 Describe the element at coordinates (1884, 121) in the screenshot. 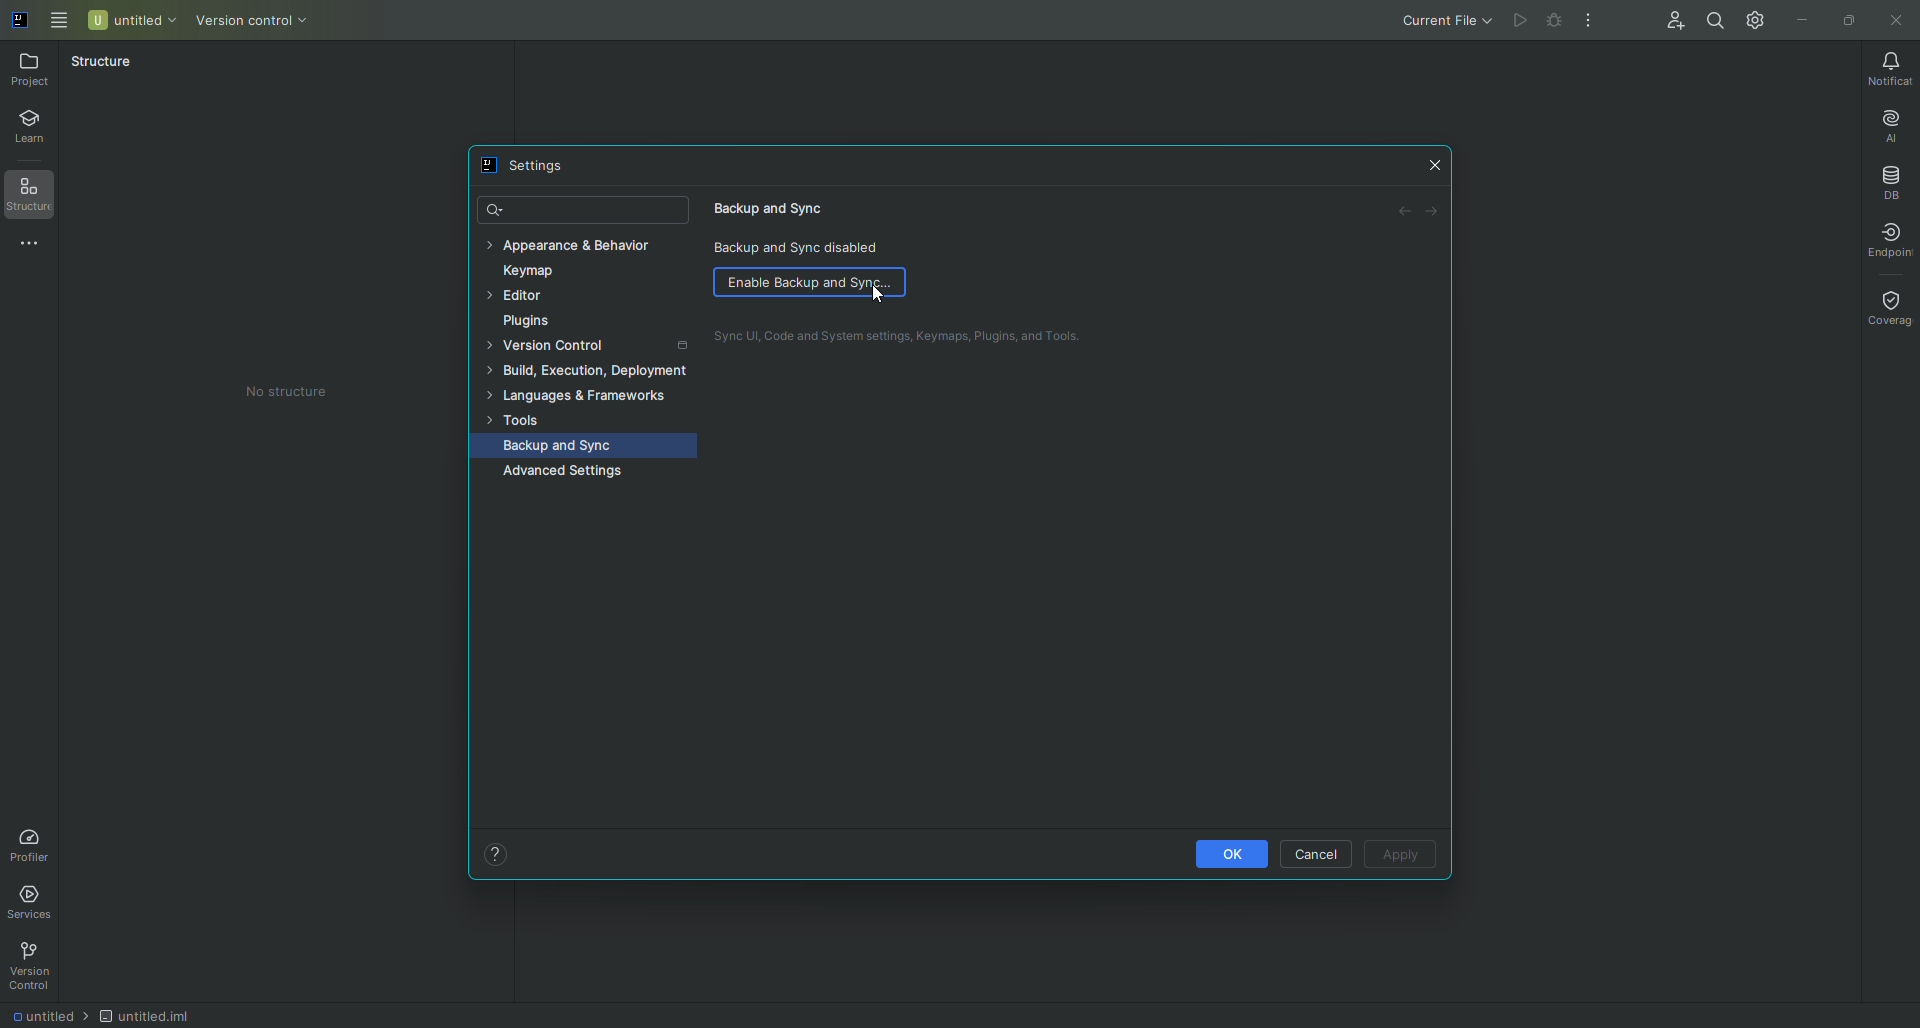

I see `AI Assistant` at that location.